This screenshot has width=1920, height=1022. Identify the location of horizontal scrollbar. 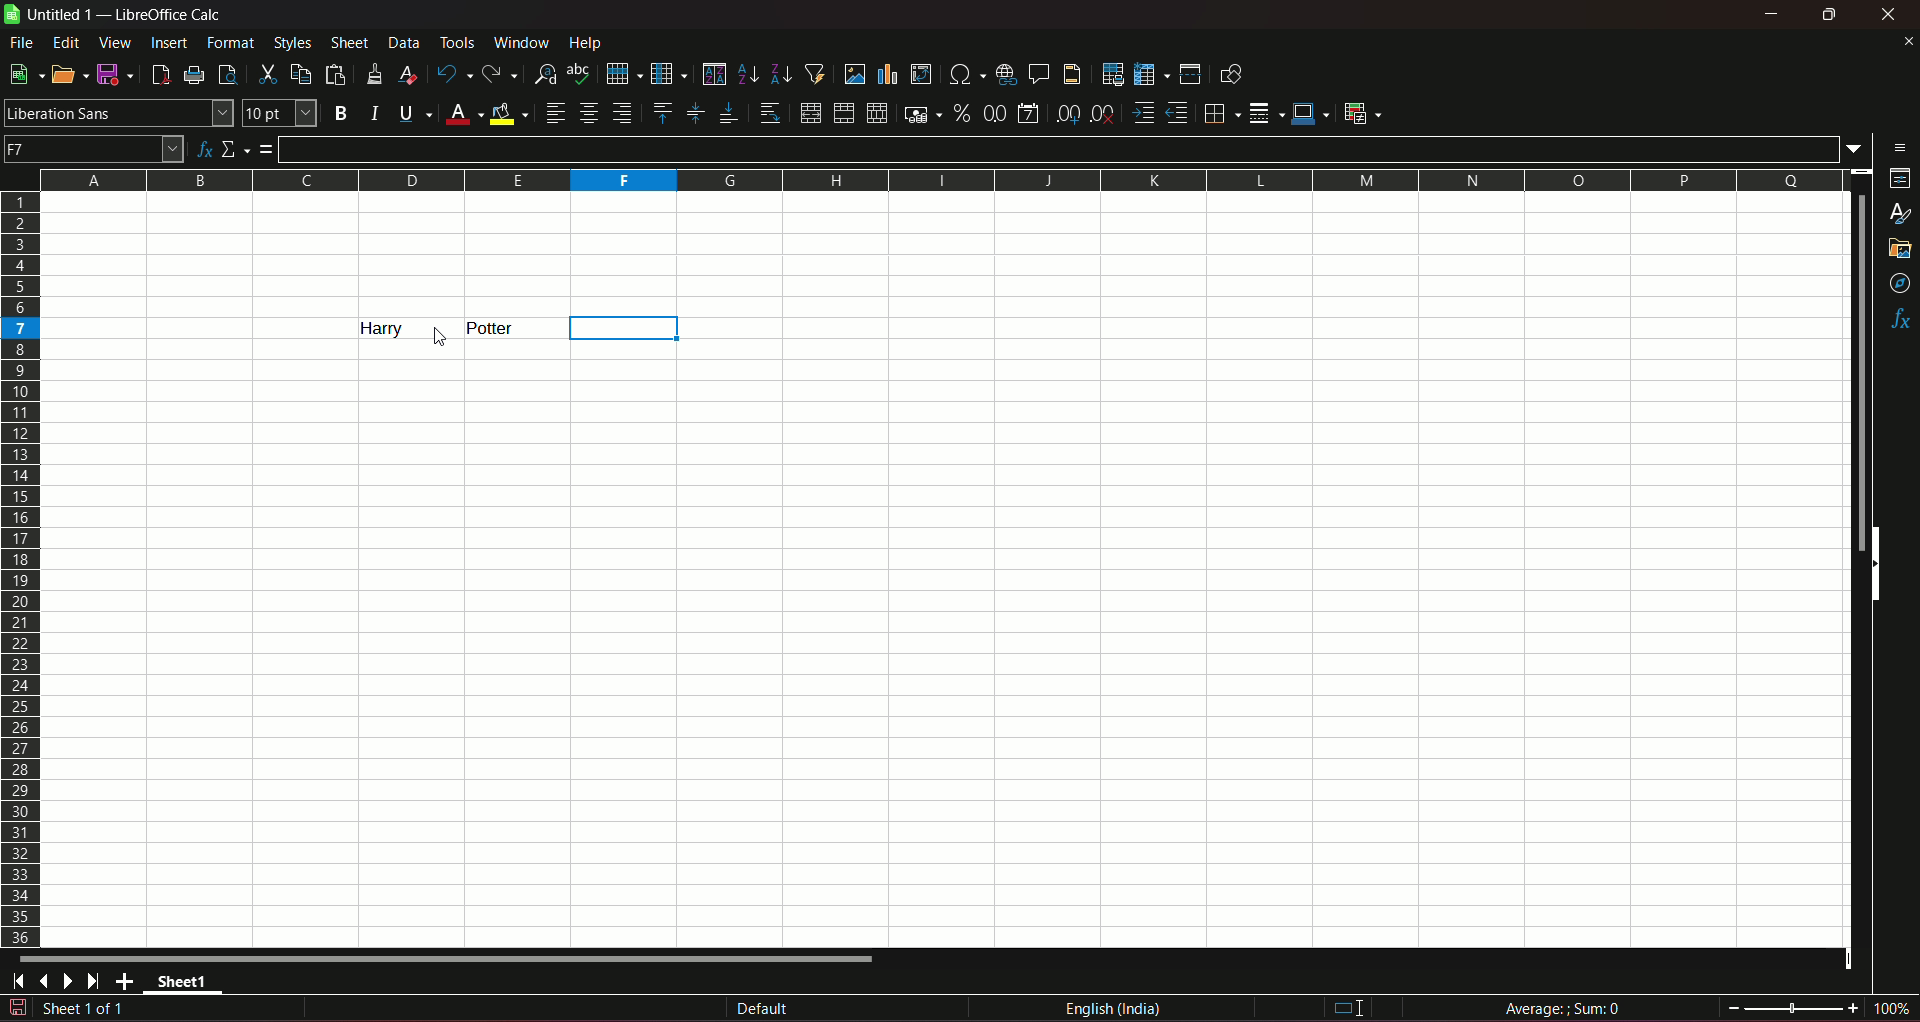
(448, 958).